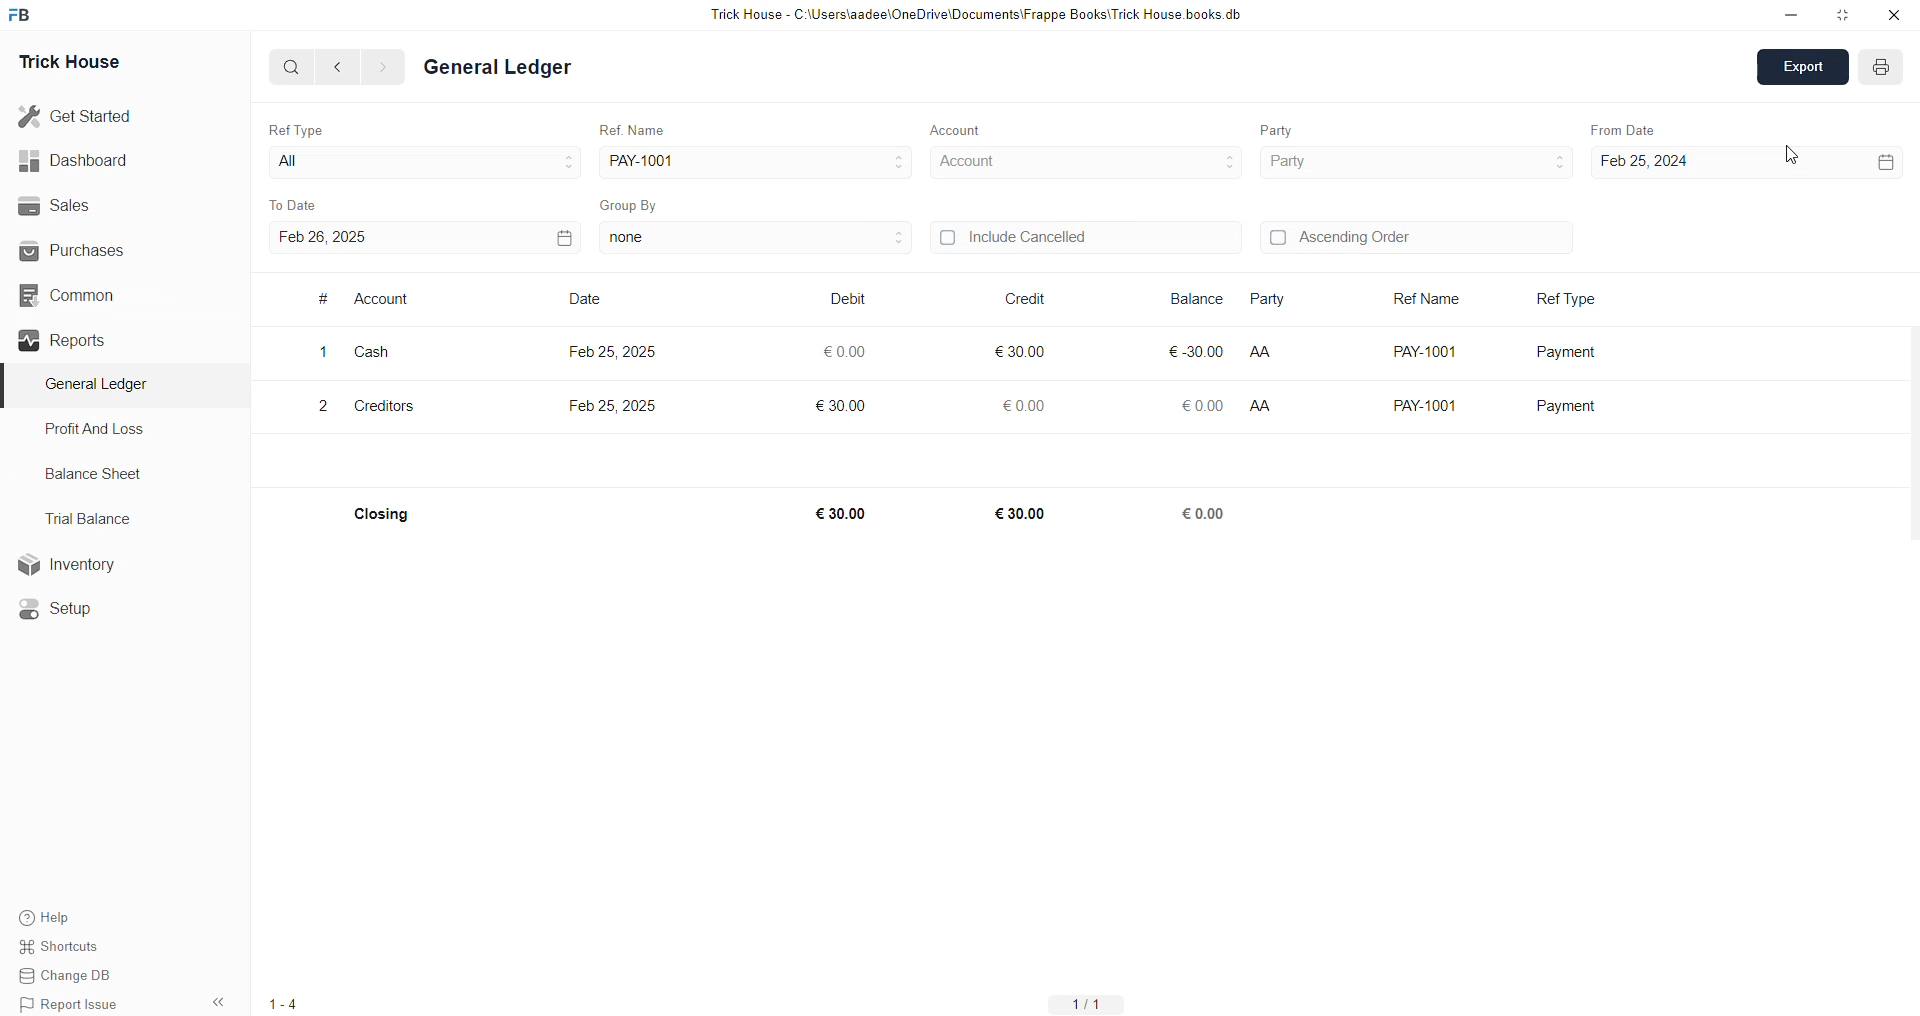 Image resolution: width=1920 pixels, height=1016 pixels. Describe the element at coordinates (647, 158) in the screenshot. I see `PAY-1001` at that location.